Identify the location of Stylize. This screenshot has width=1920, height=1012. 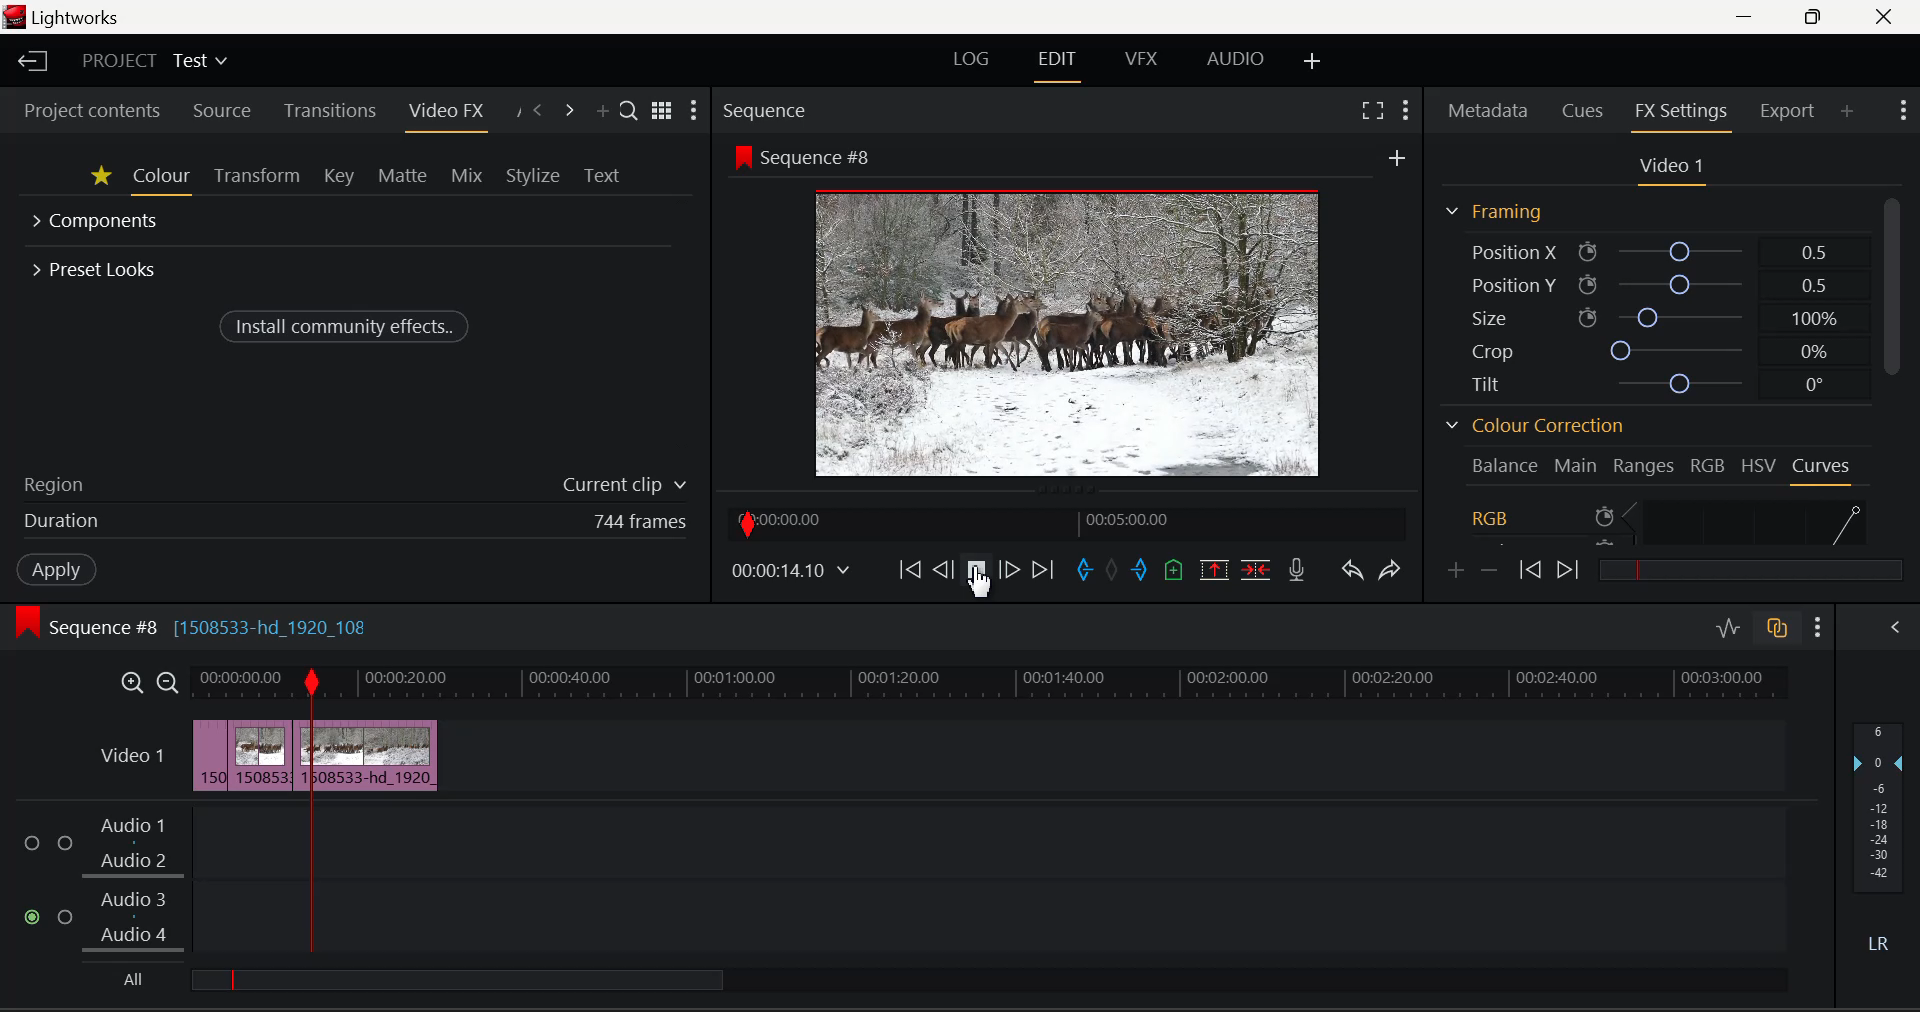
(532, 174).